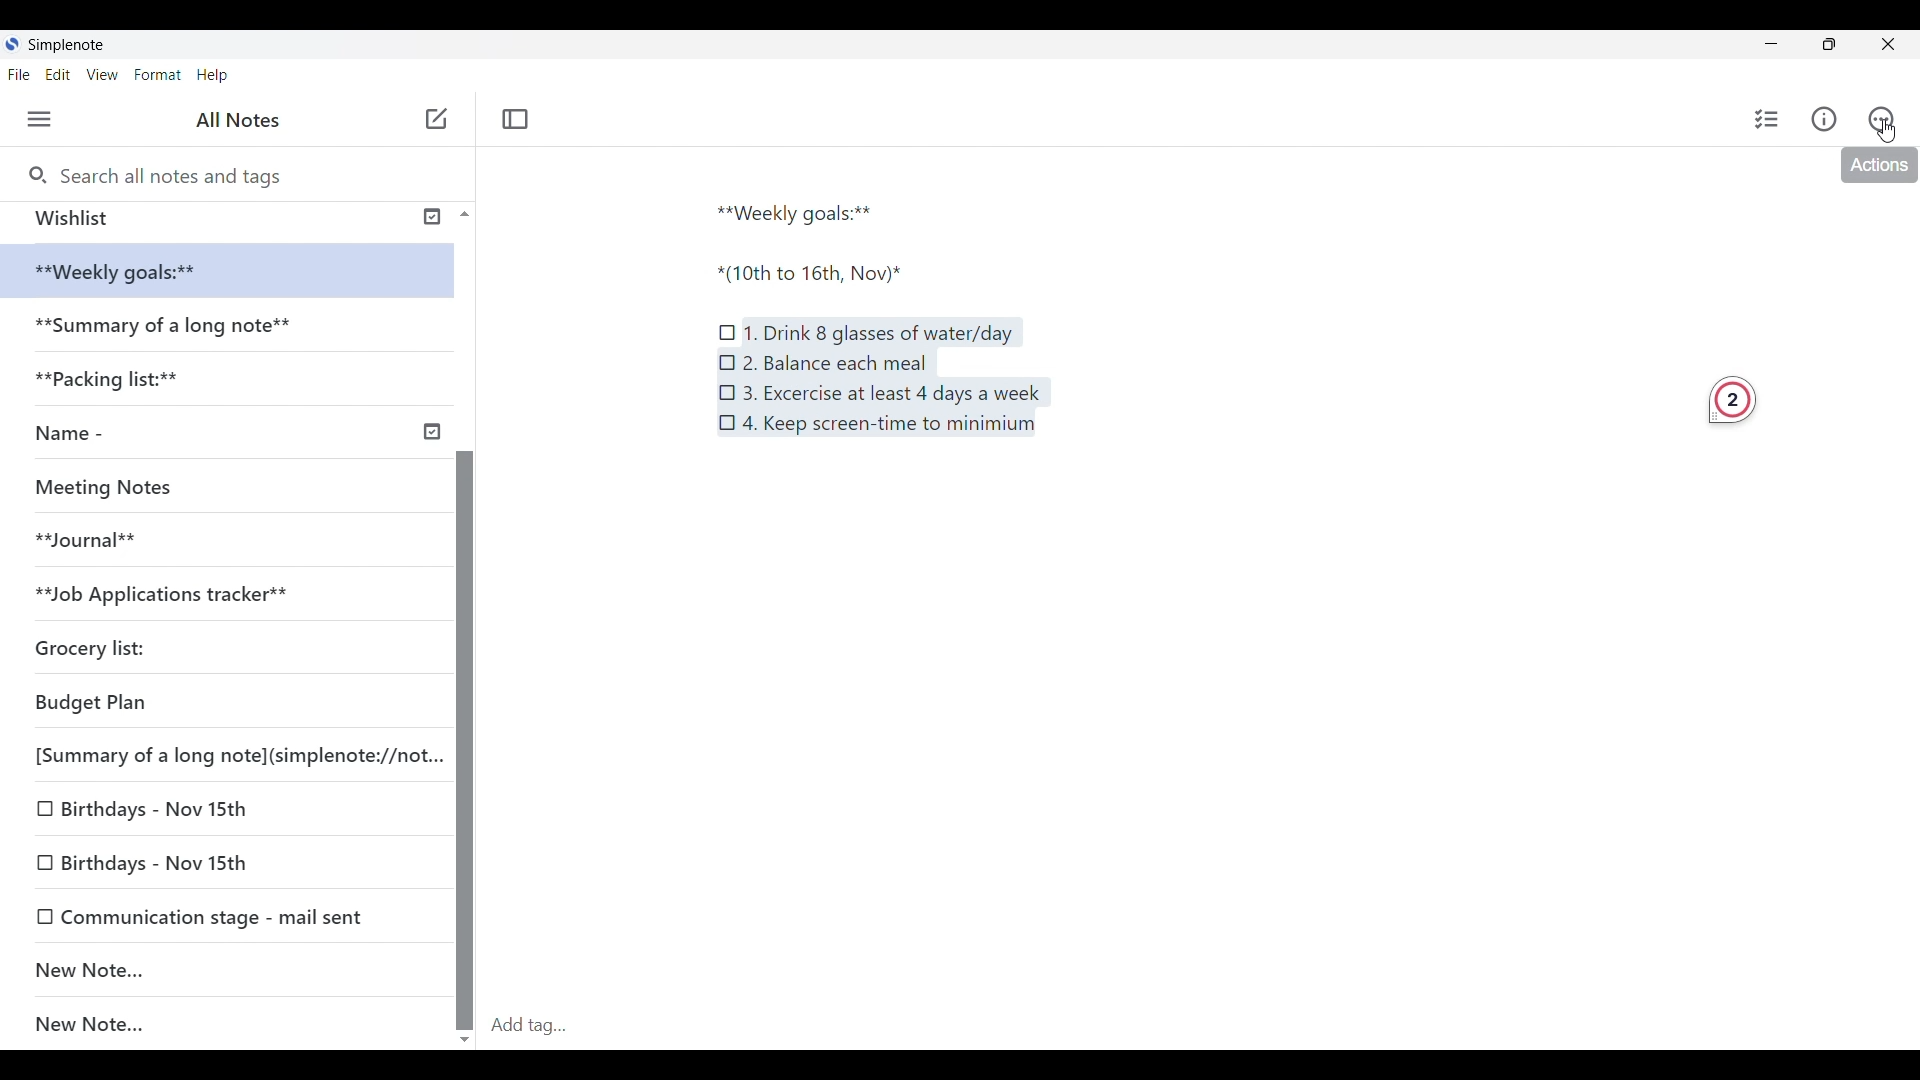 This screenshot has height=1080, width=1920. I want to click on Grocery list:, so click(121, 642).